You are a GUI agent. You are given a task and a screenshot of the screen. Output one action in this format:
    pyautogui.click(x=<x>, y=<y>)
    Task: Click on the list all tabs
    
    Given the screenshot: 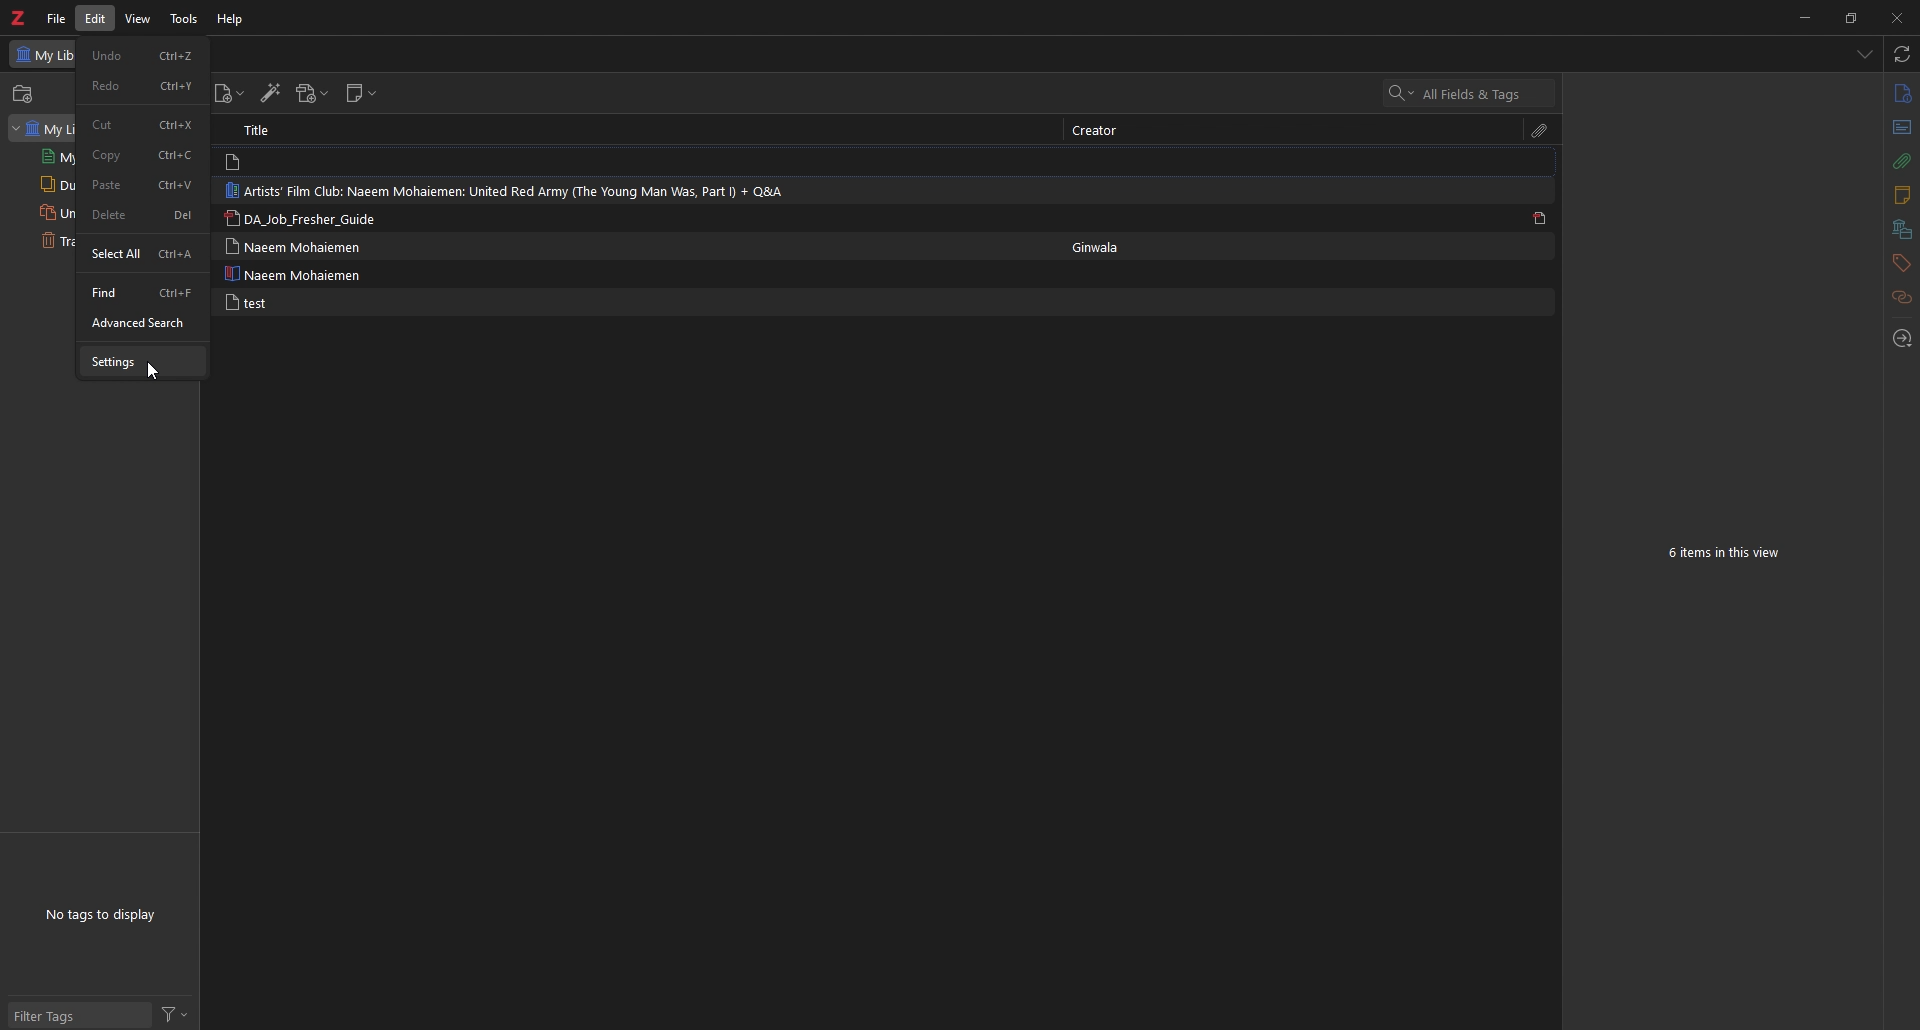 What is the action you would take?
    pyautogui.click(x=1864, y=56)
    